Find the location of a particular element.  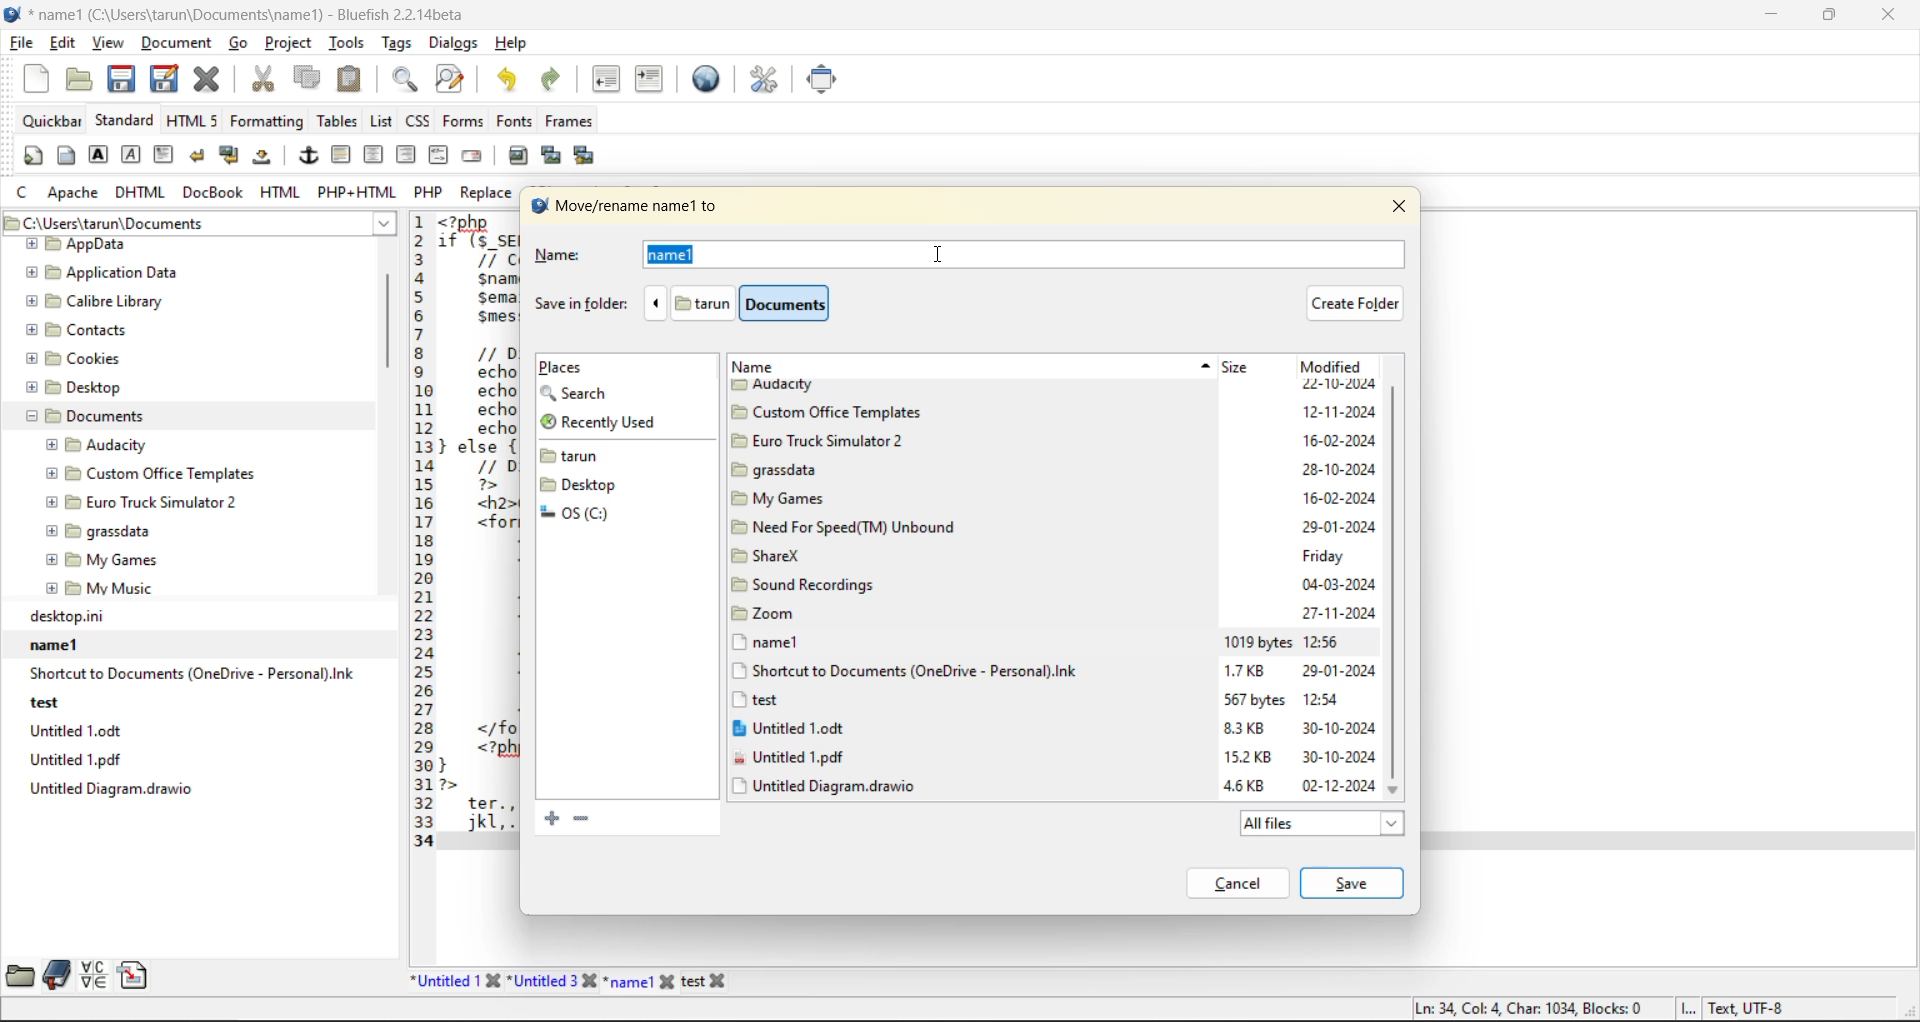

frames is located at coordinates (571, 121).